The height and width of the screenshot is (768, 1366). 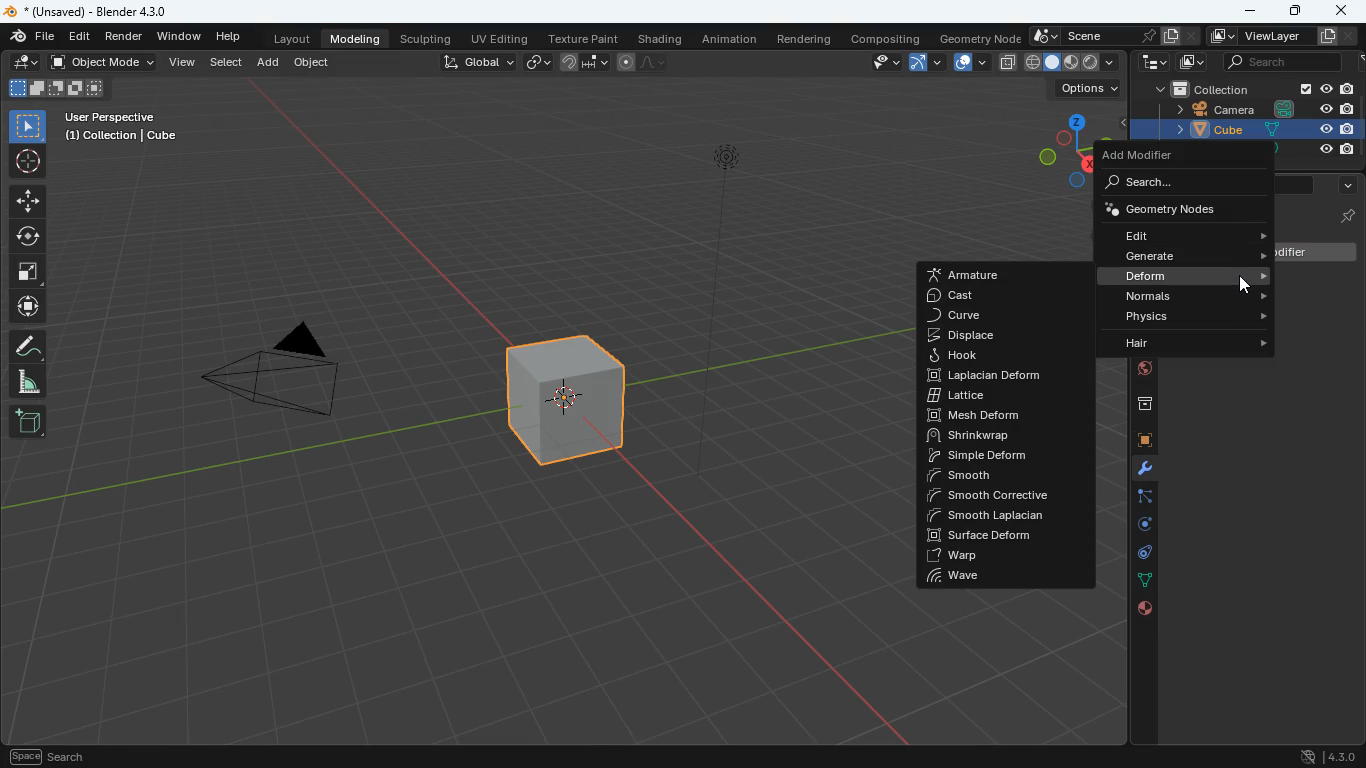 I want to click on control, so click(x=1140, y=555).